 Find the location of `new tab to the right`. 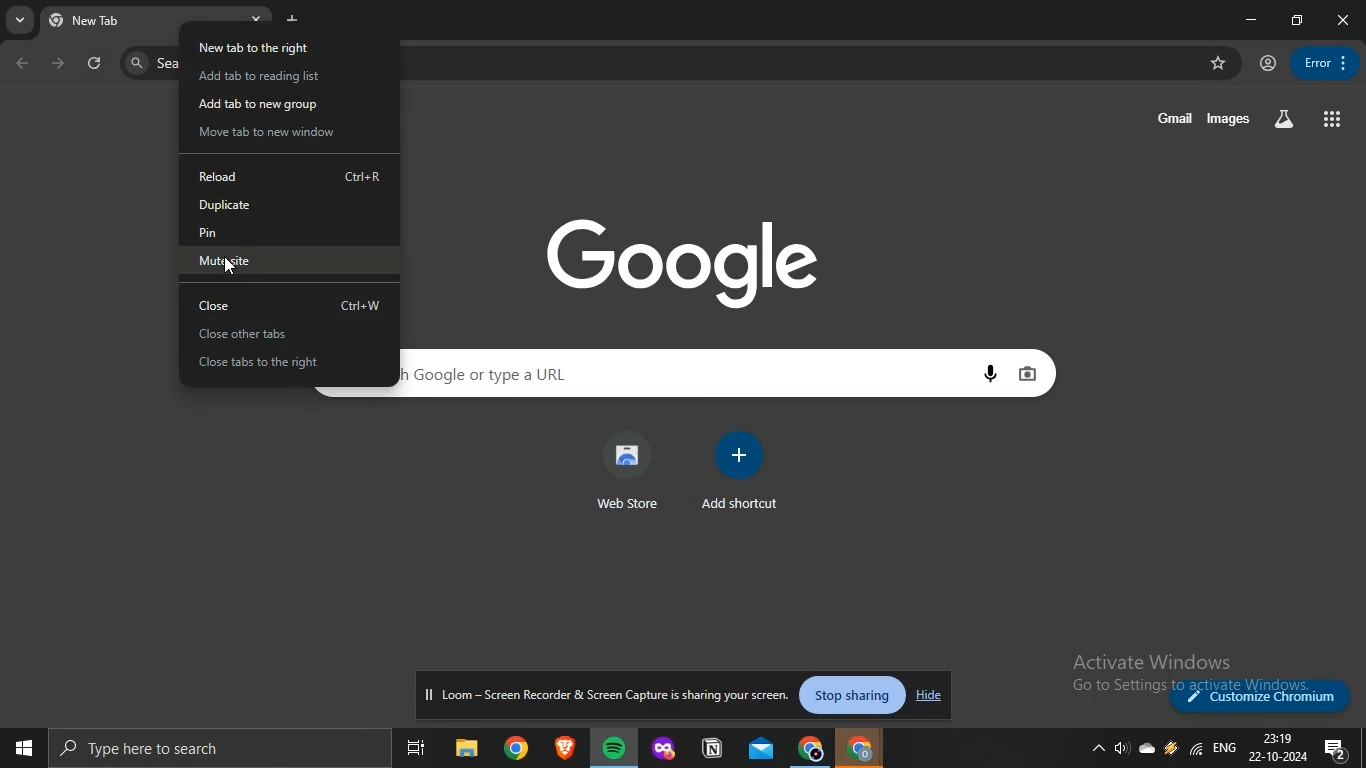

new tab to the right is located at coordinates (258, 46).